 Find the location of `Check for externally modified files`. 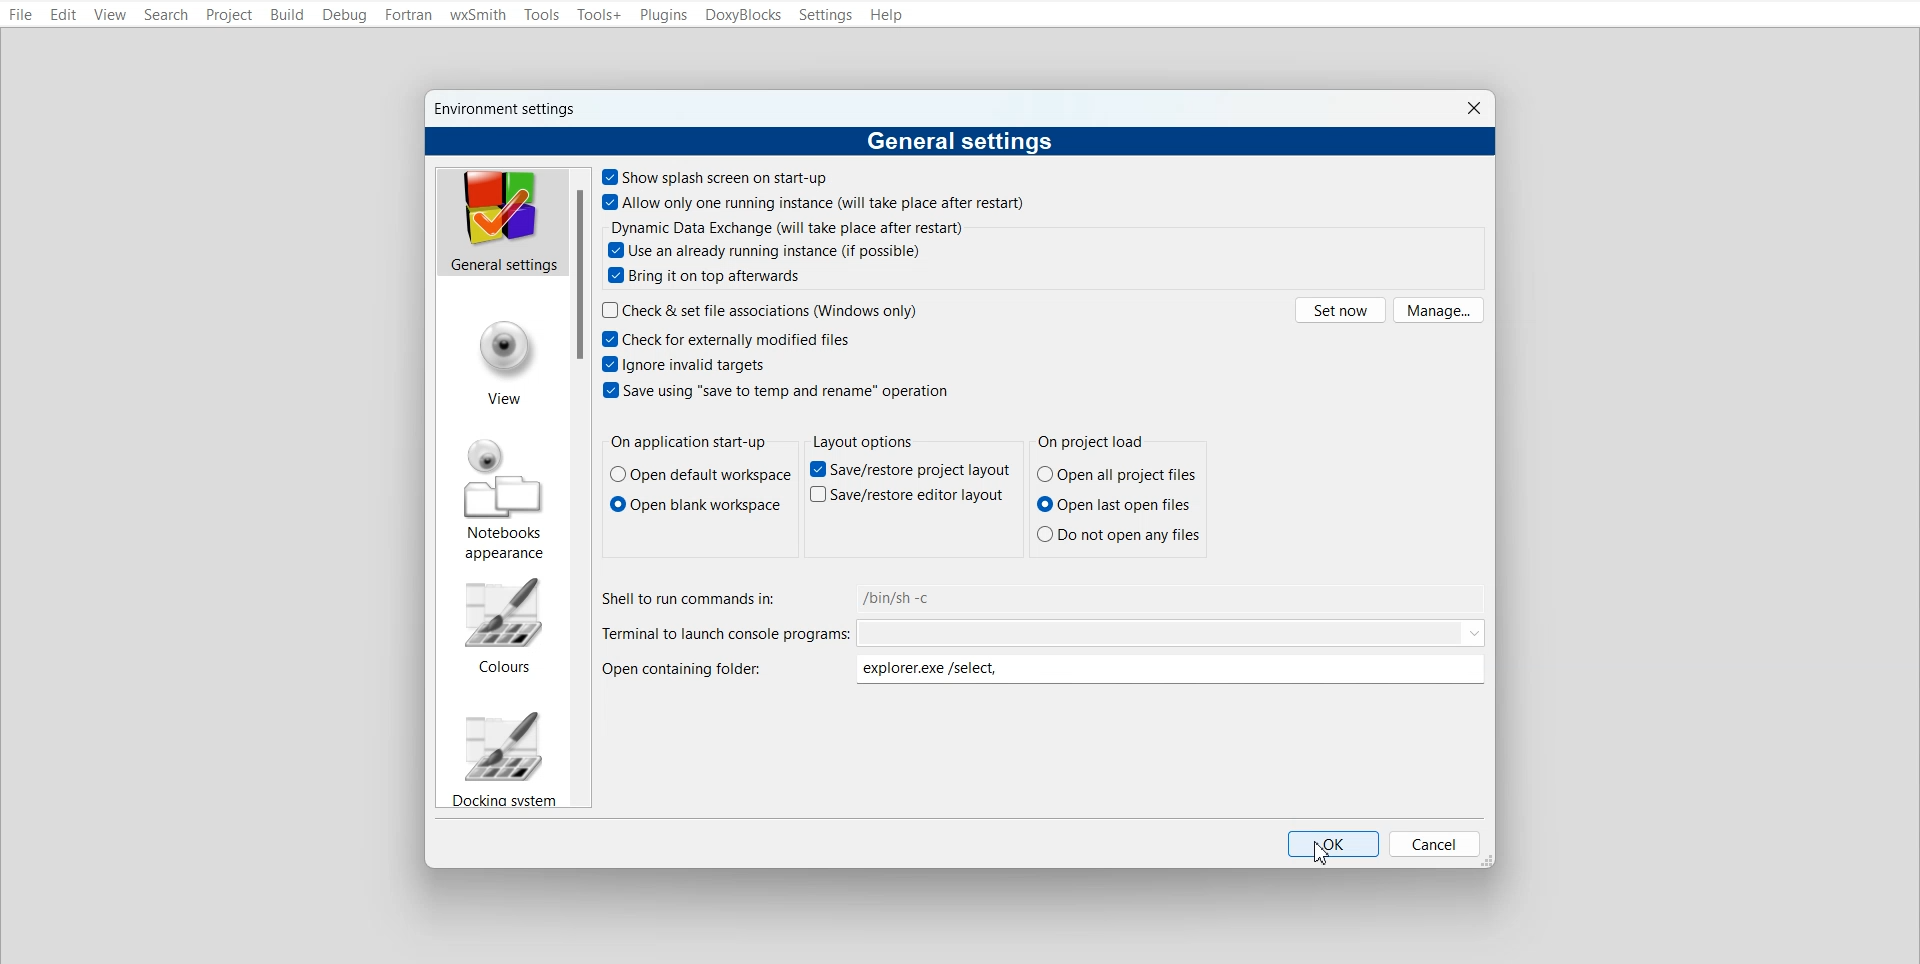

Check for externally modified files is located at coordinates (725, 338).